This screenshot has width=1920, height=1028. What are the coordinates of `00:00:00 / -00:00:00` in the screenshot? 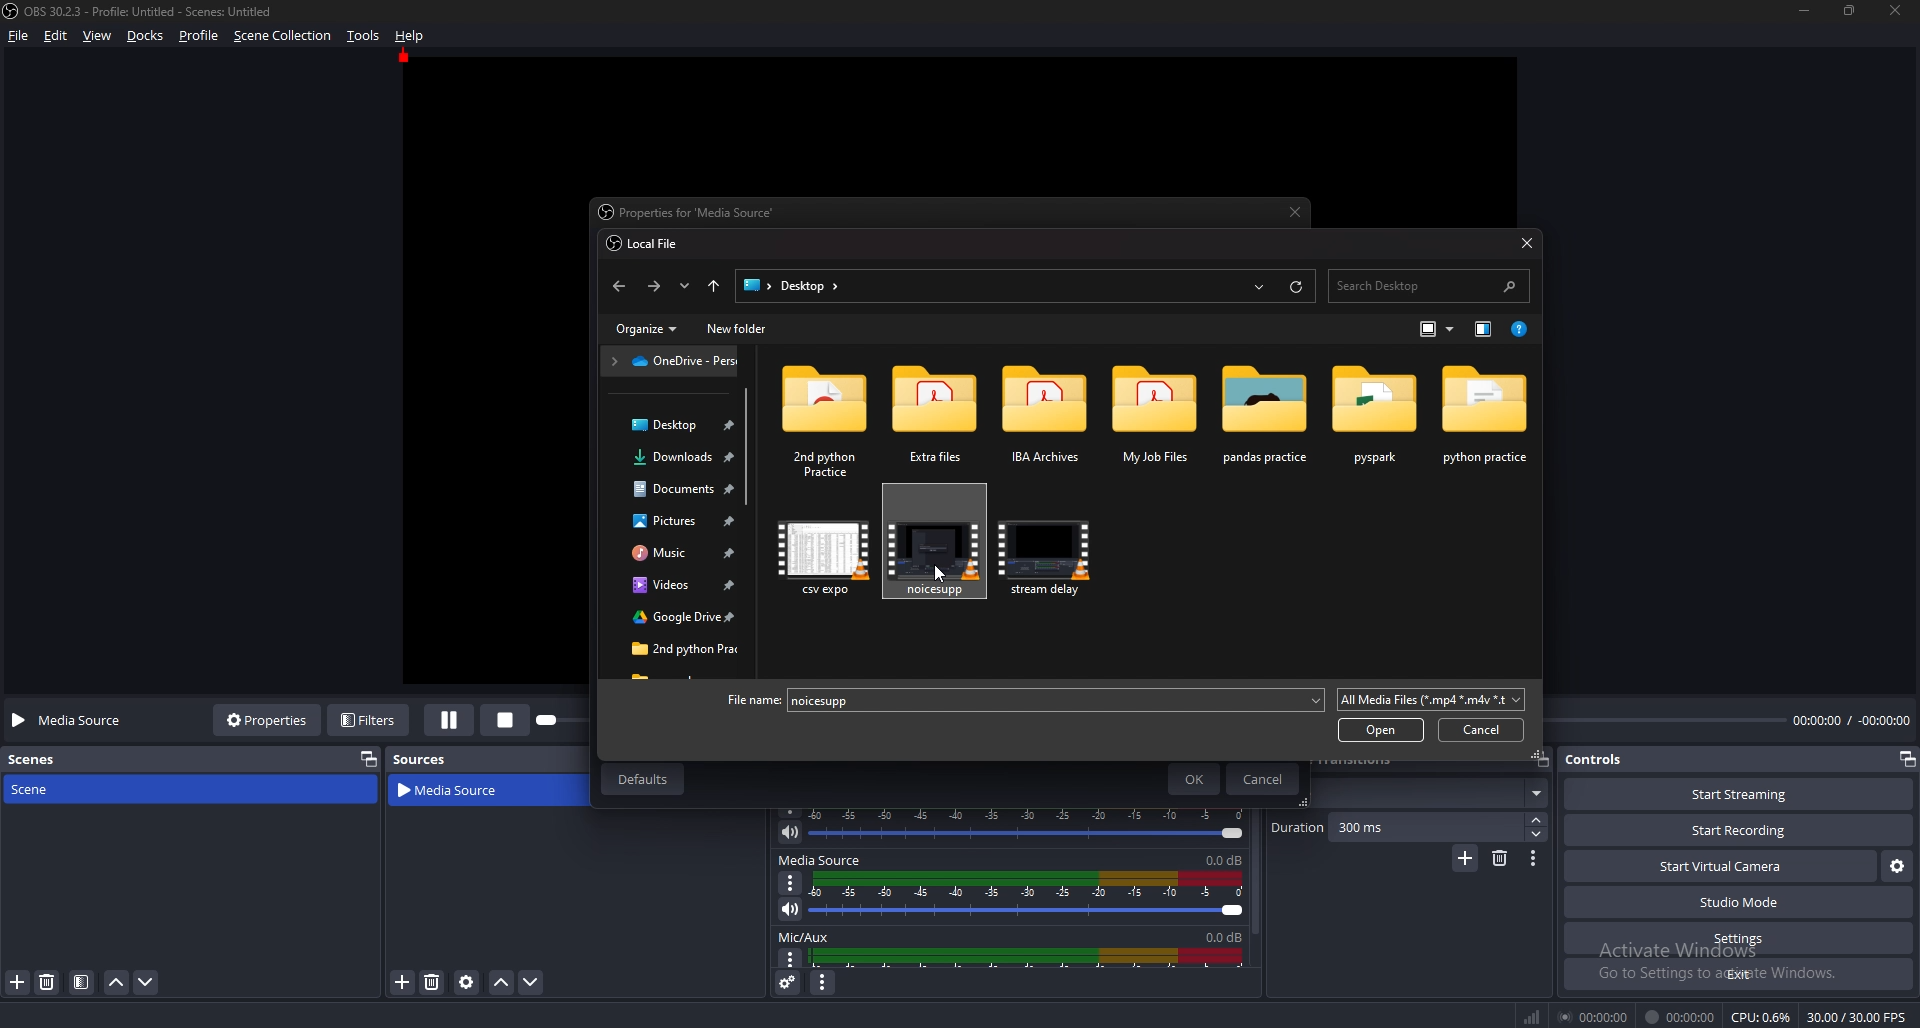 It's located at (1852, 719).